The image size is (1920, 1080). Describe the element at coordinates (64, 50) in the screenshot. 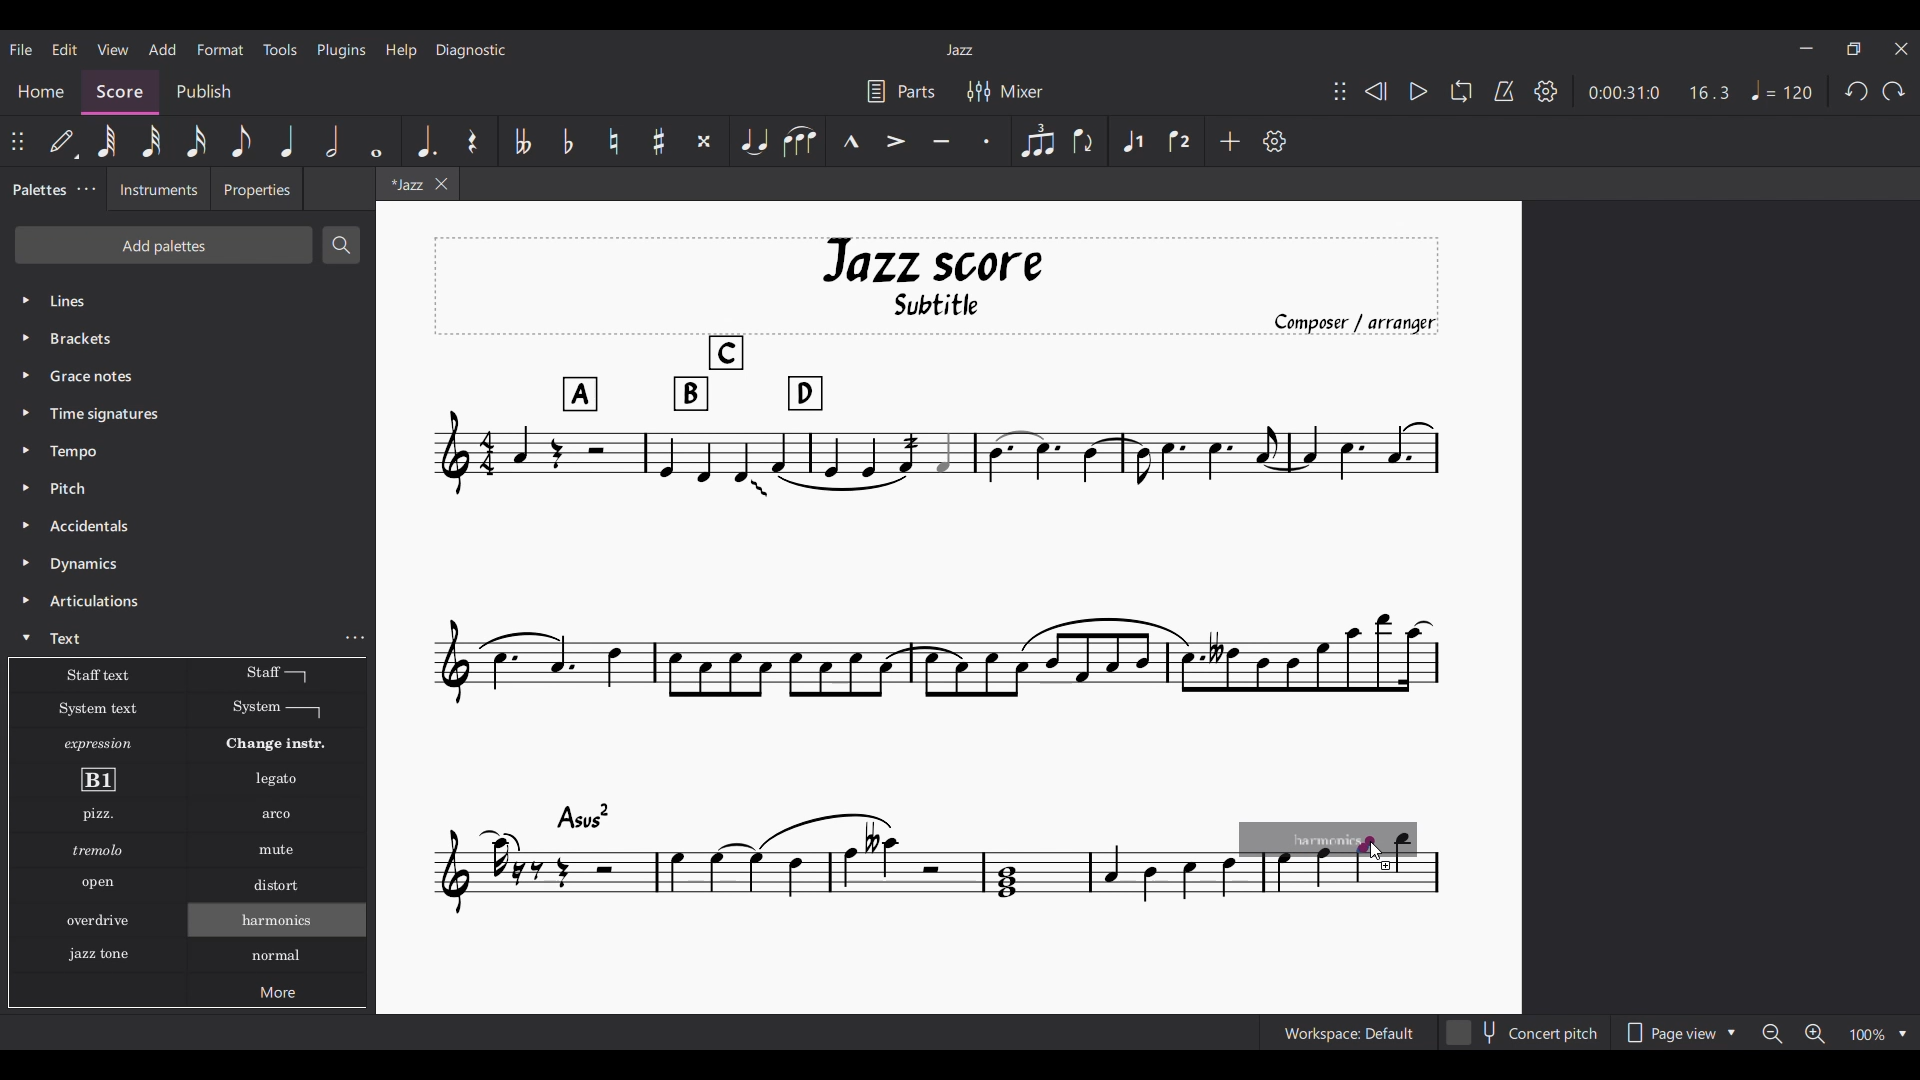

I see `Edit menu` at that location.